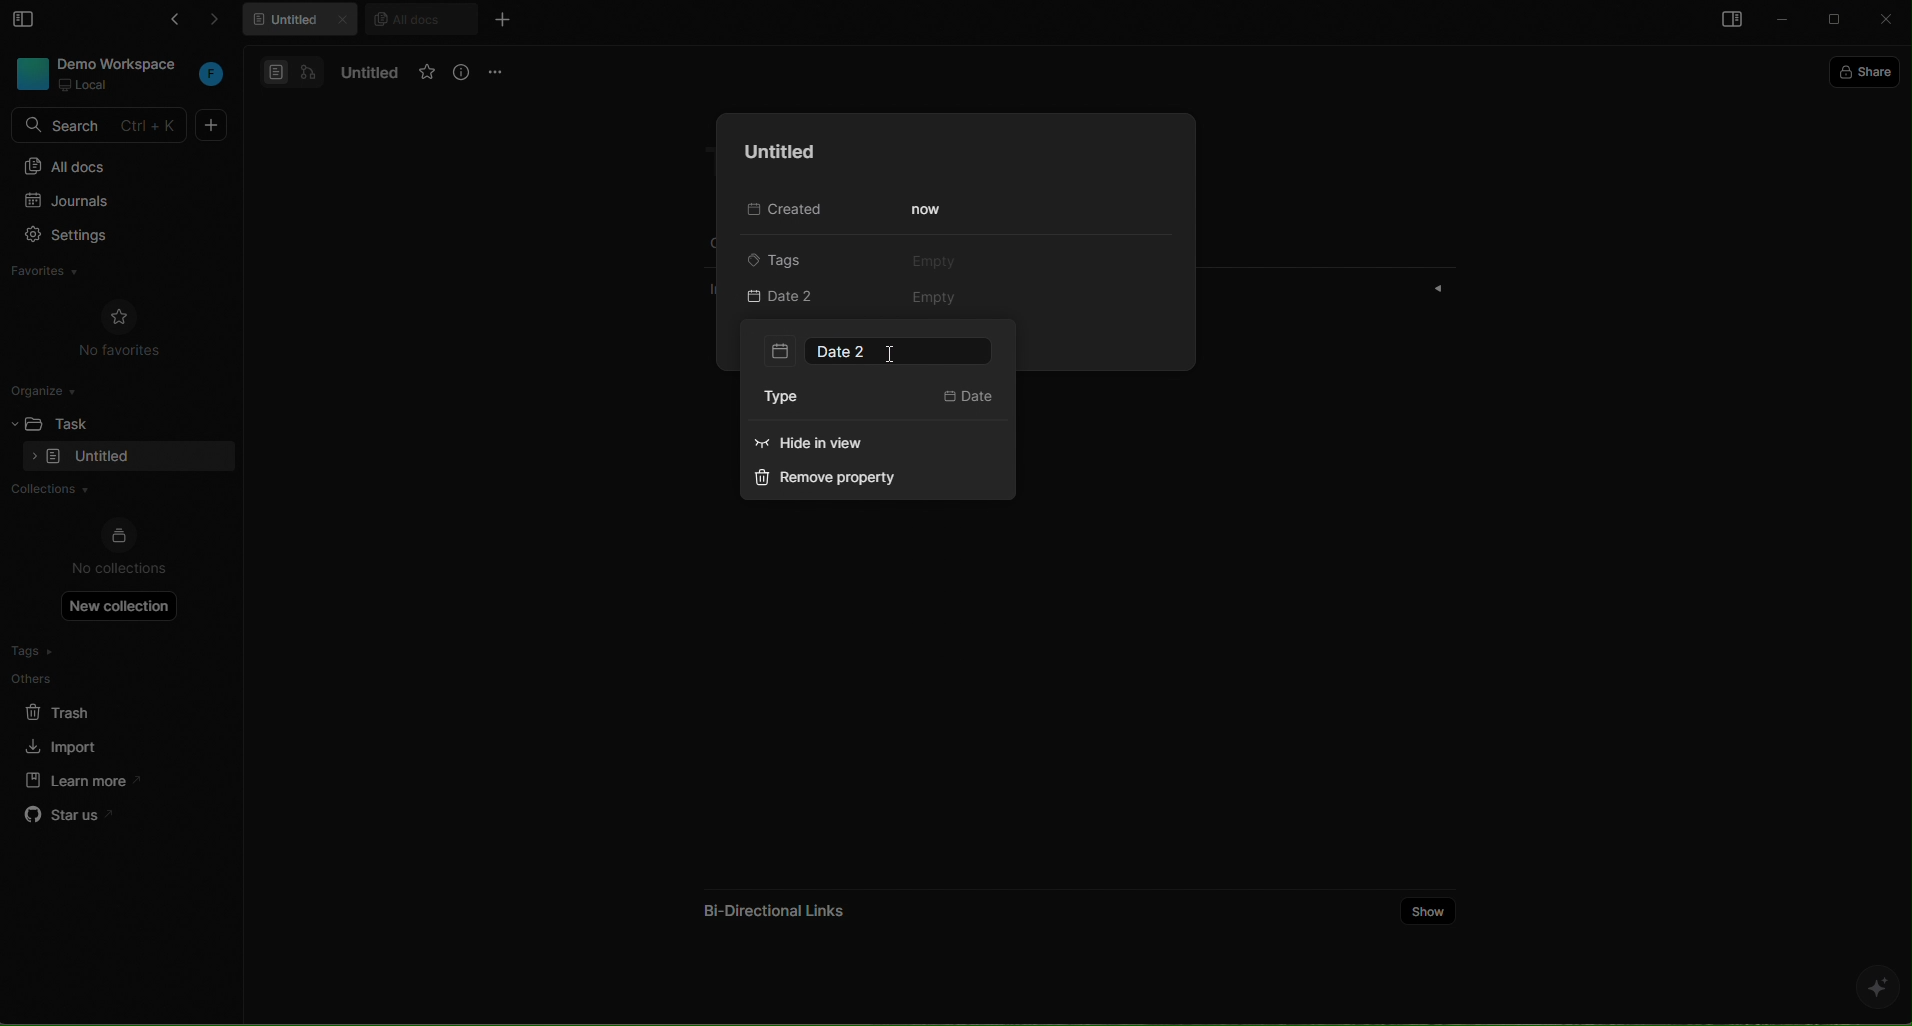  What do you see at coordinates (879, 351) in the screenshot?
I see `date 2` at bounding box center [879, 351].